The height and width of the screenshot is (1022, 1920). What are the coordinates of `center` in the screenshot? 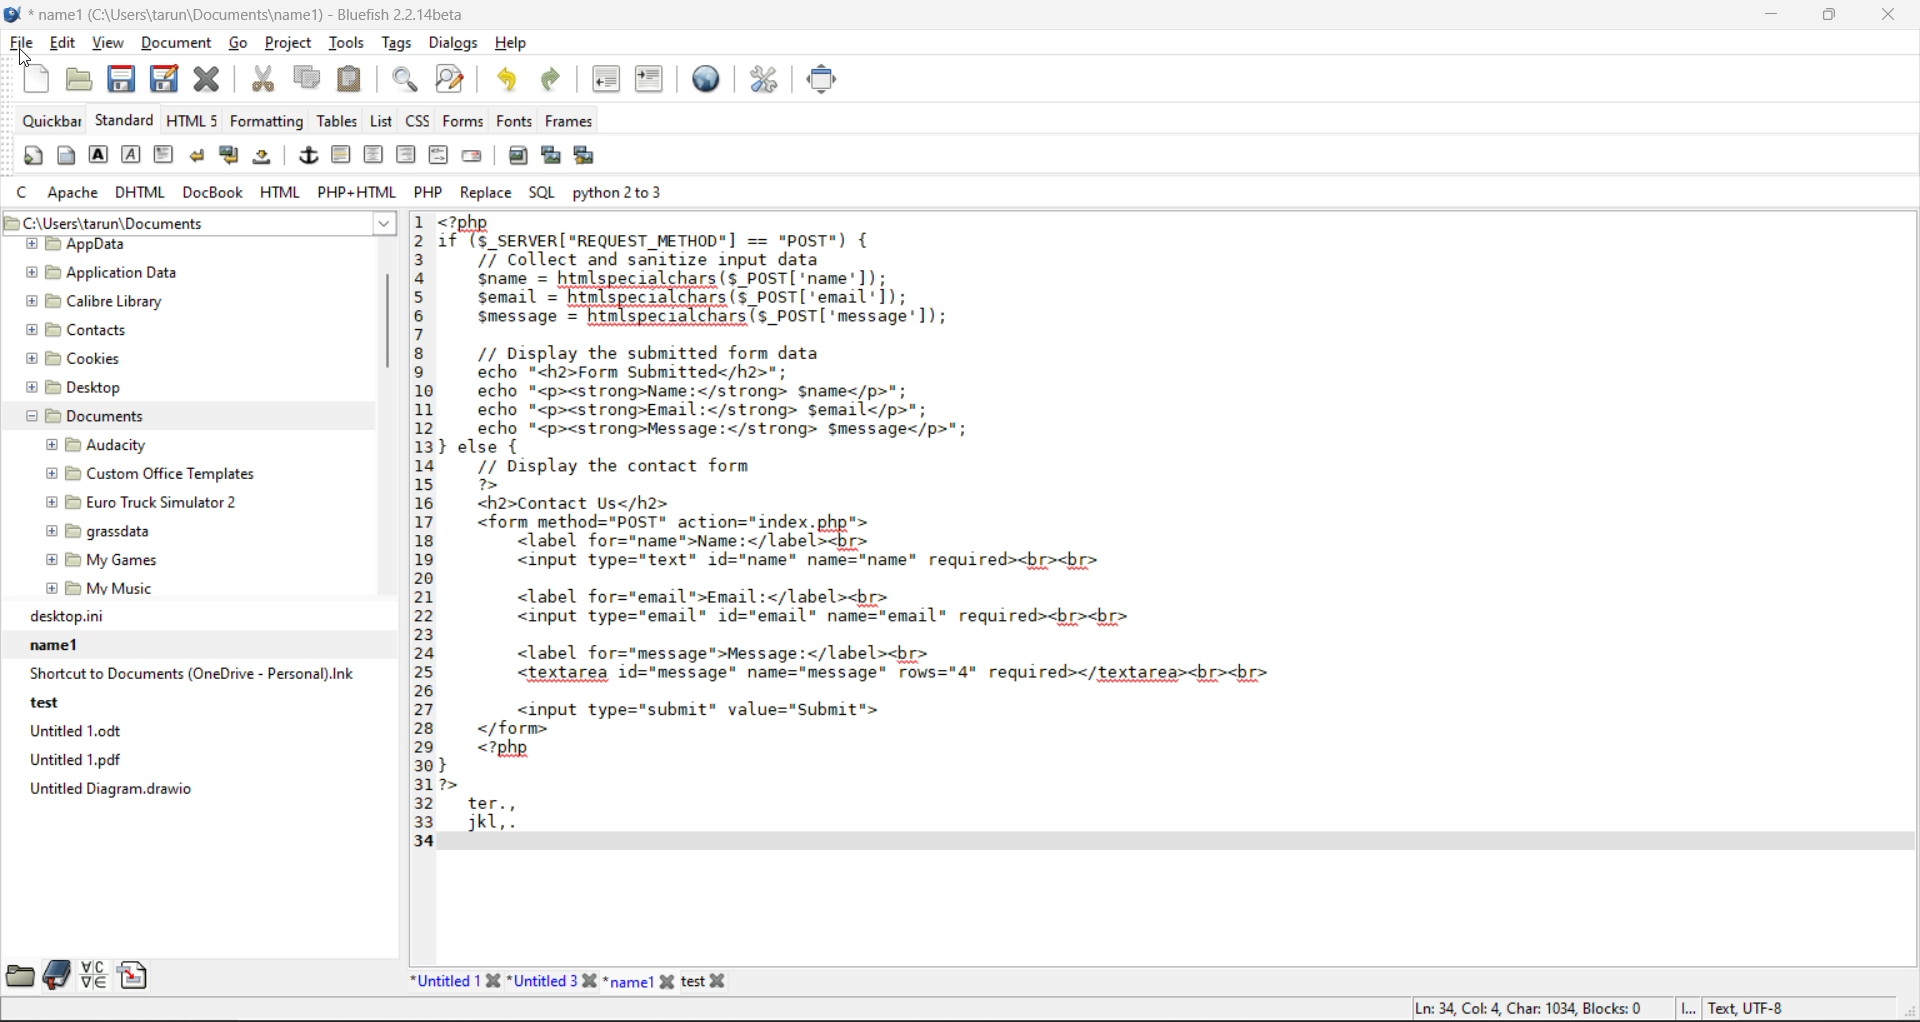 It's located at (371, 156).